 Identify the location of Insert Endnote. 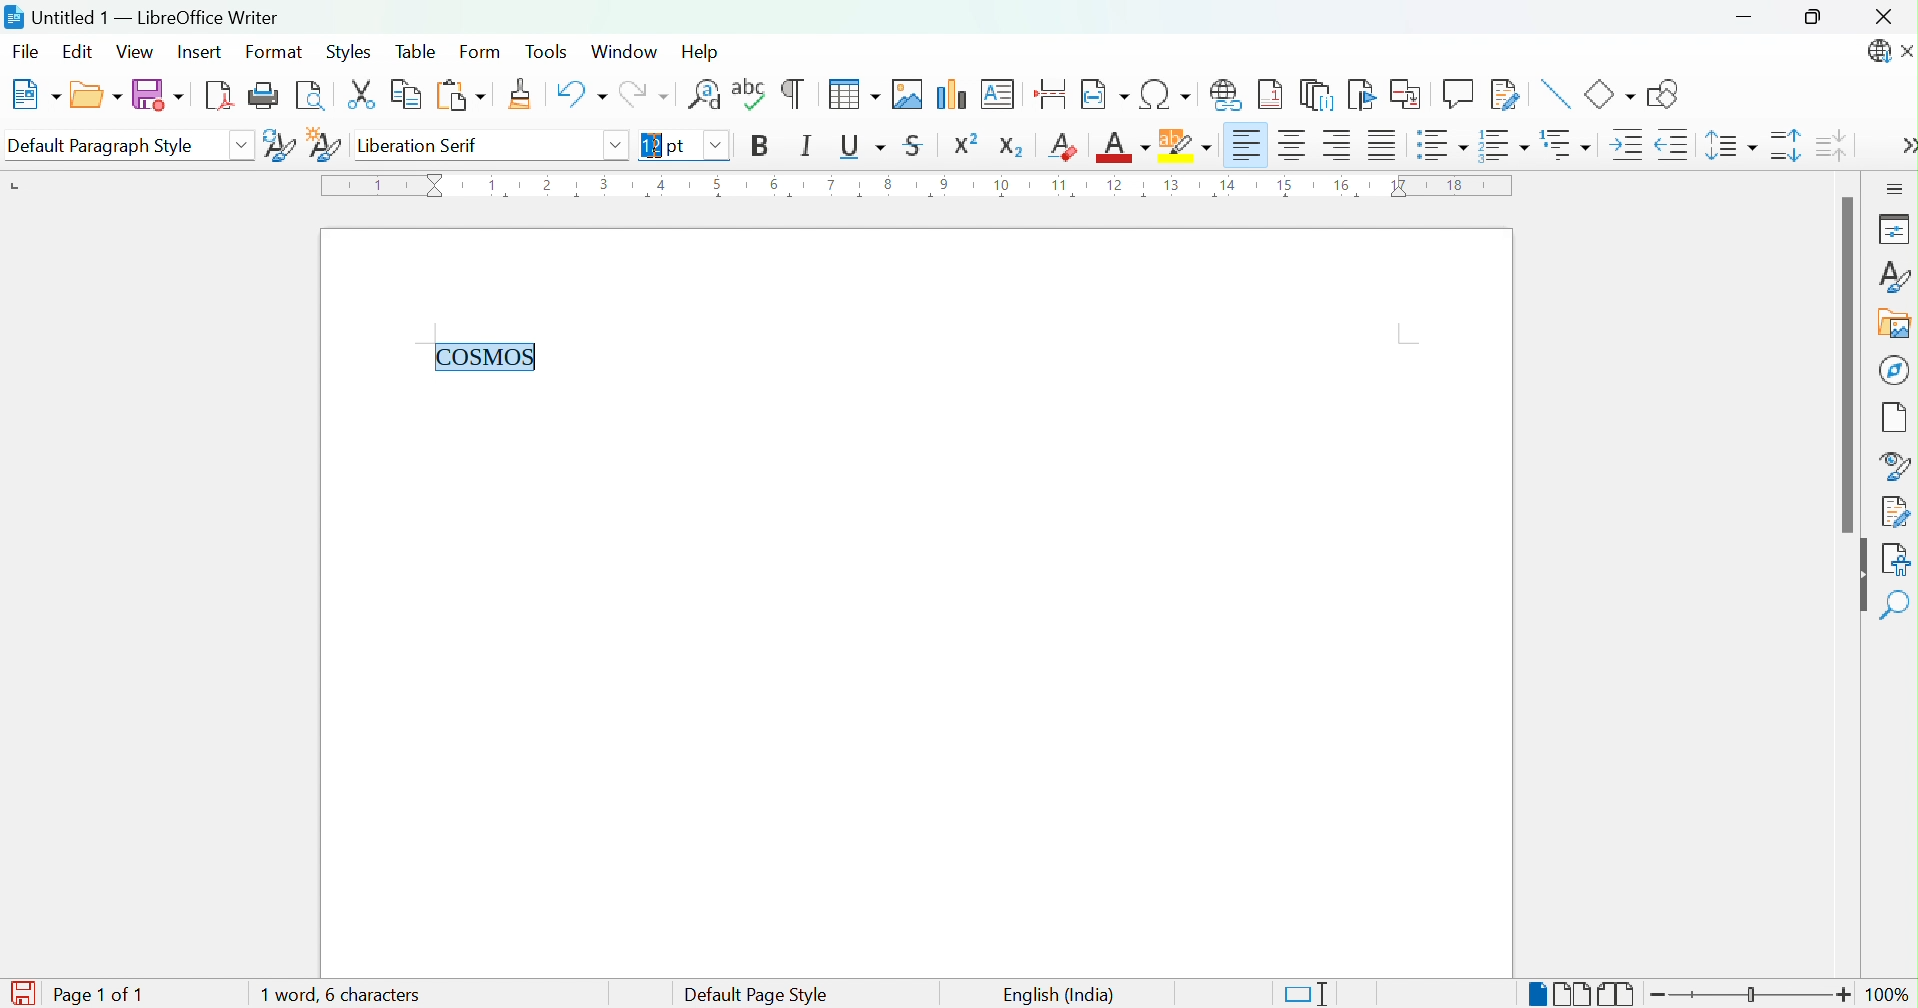
(1316, 94).